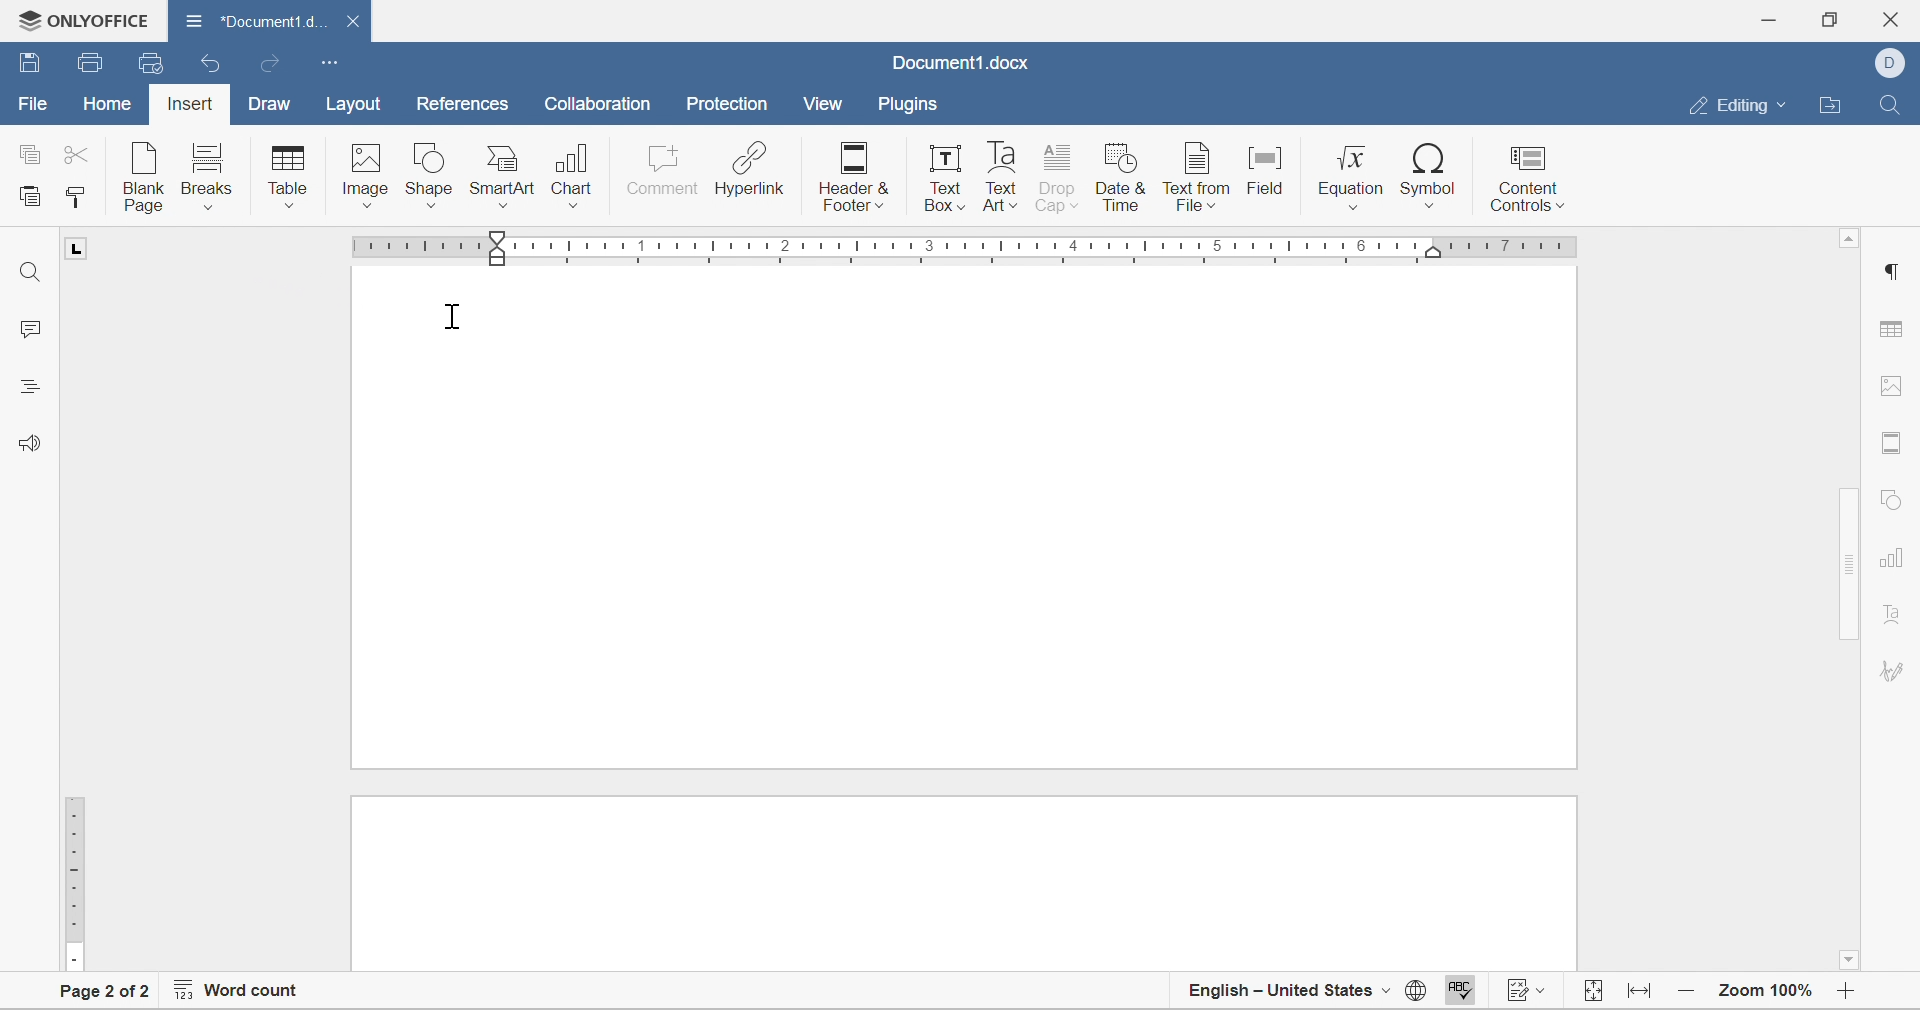  Describe the element at coordinates (364, 181) in the screenshot. I see `image` at that location.